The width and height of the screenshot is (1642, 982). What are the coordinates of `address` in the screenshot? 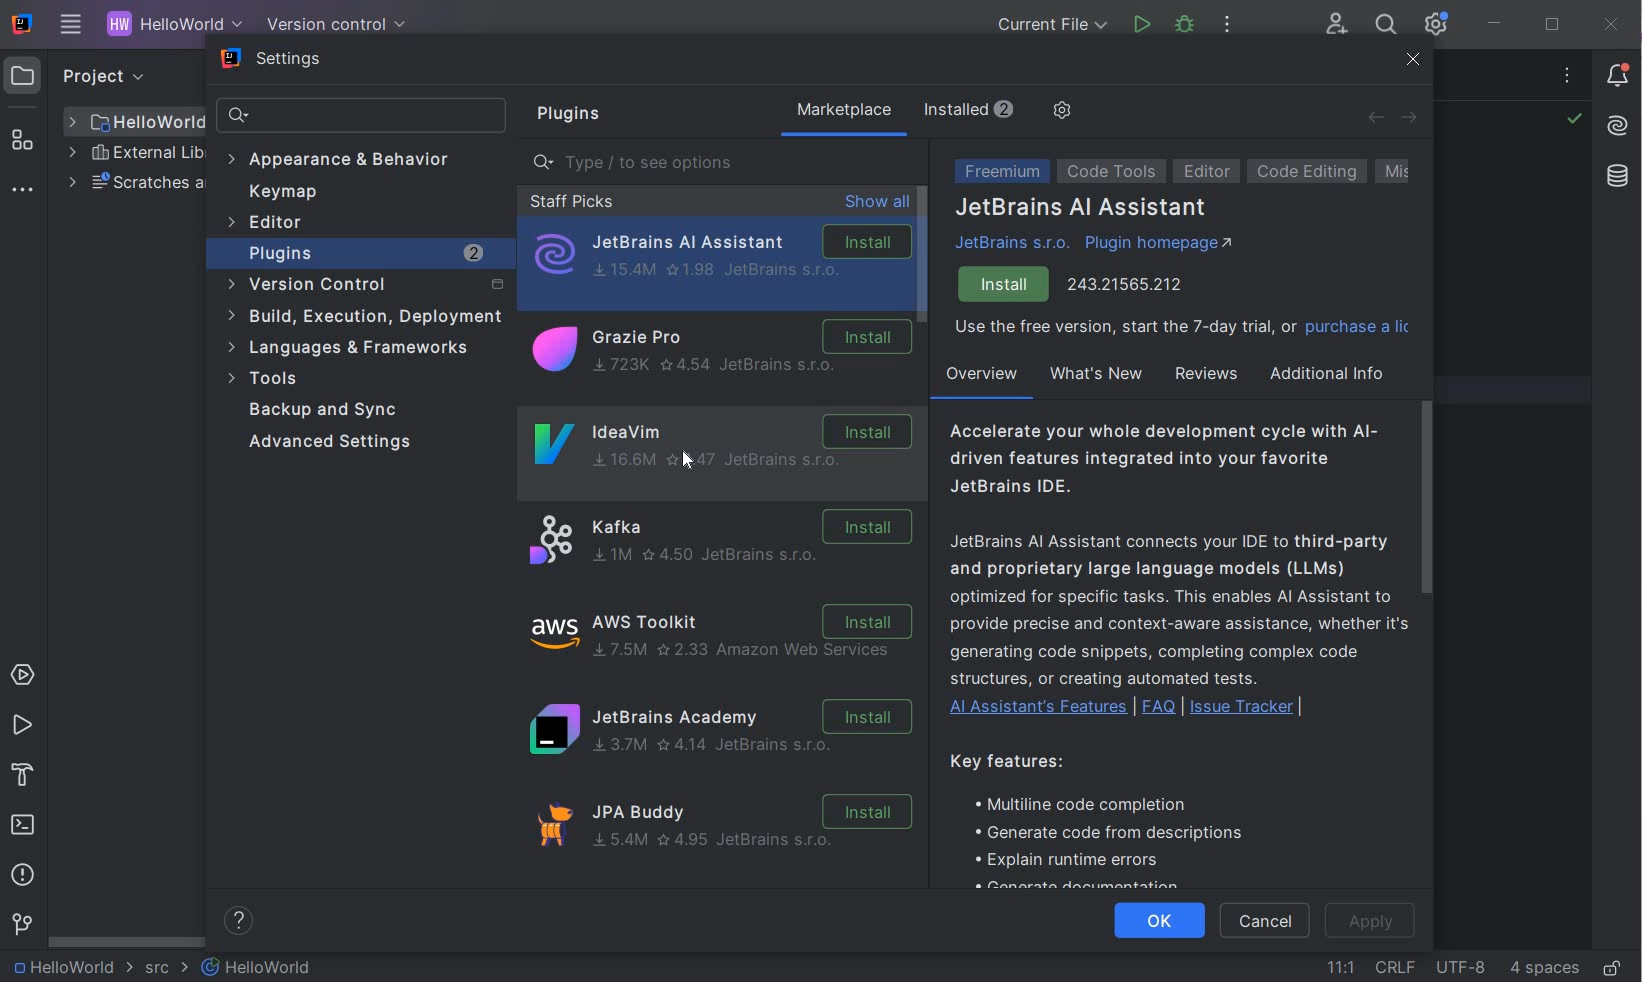 It's located at (1127, 282).